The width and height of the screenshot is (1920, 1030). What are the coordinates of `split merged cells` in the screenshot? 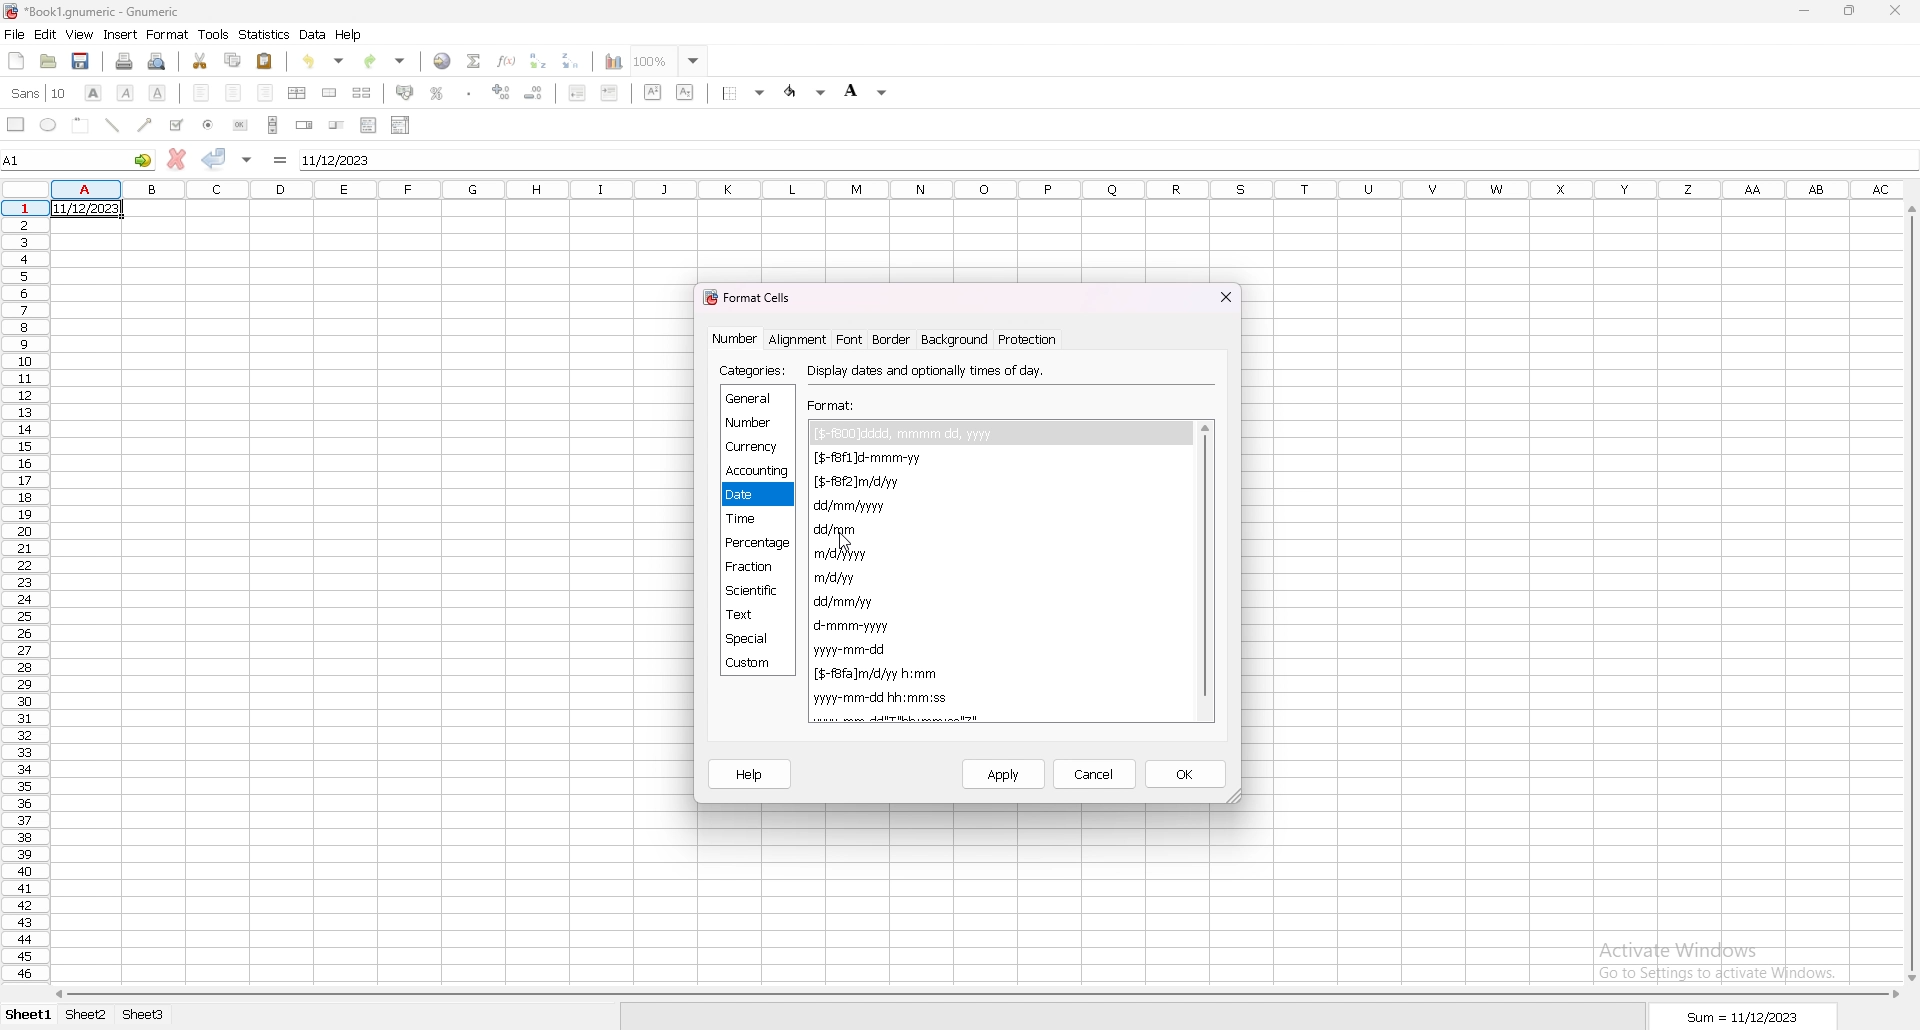 It's located at (364, 93).